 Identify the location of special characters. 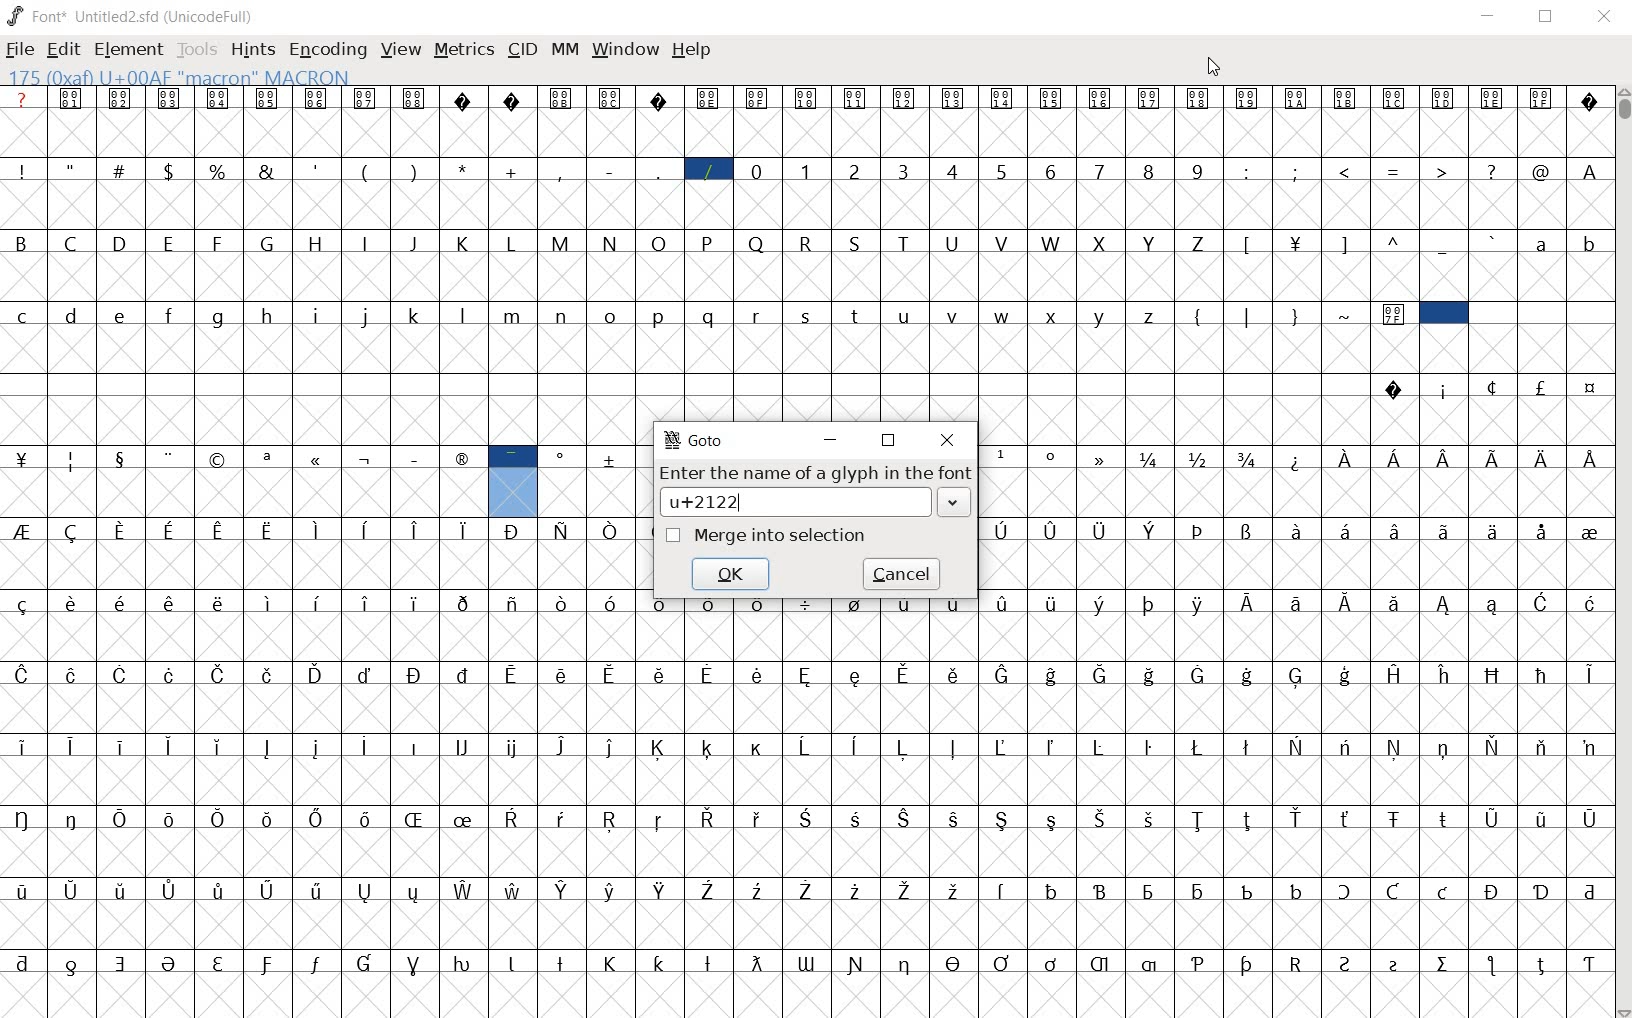
(1197, 553).